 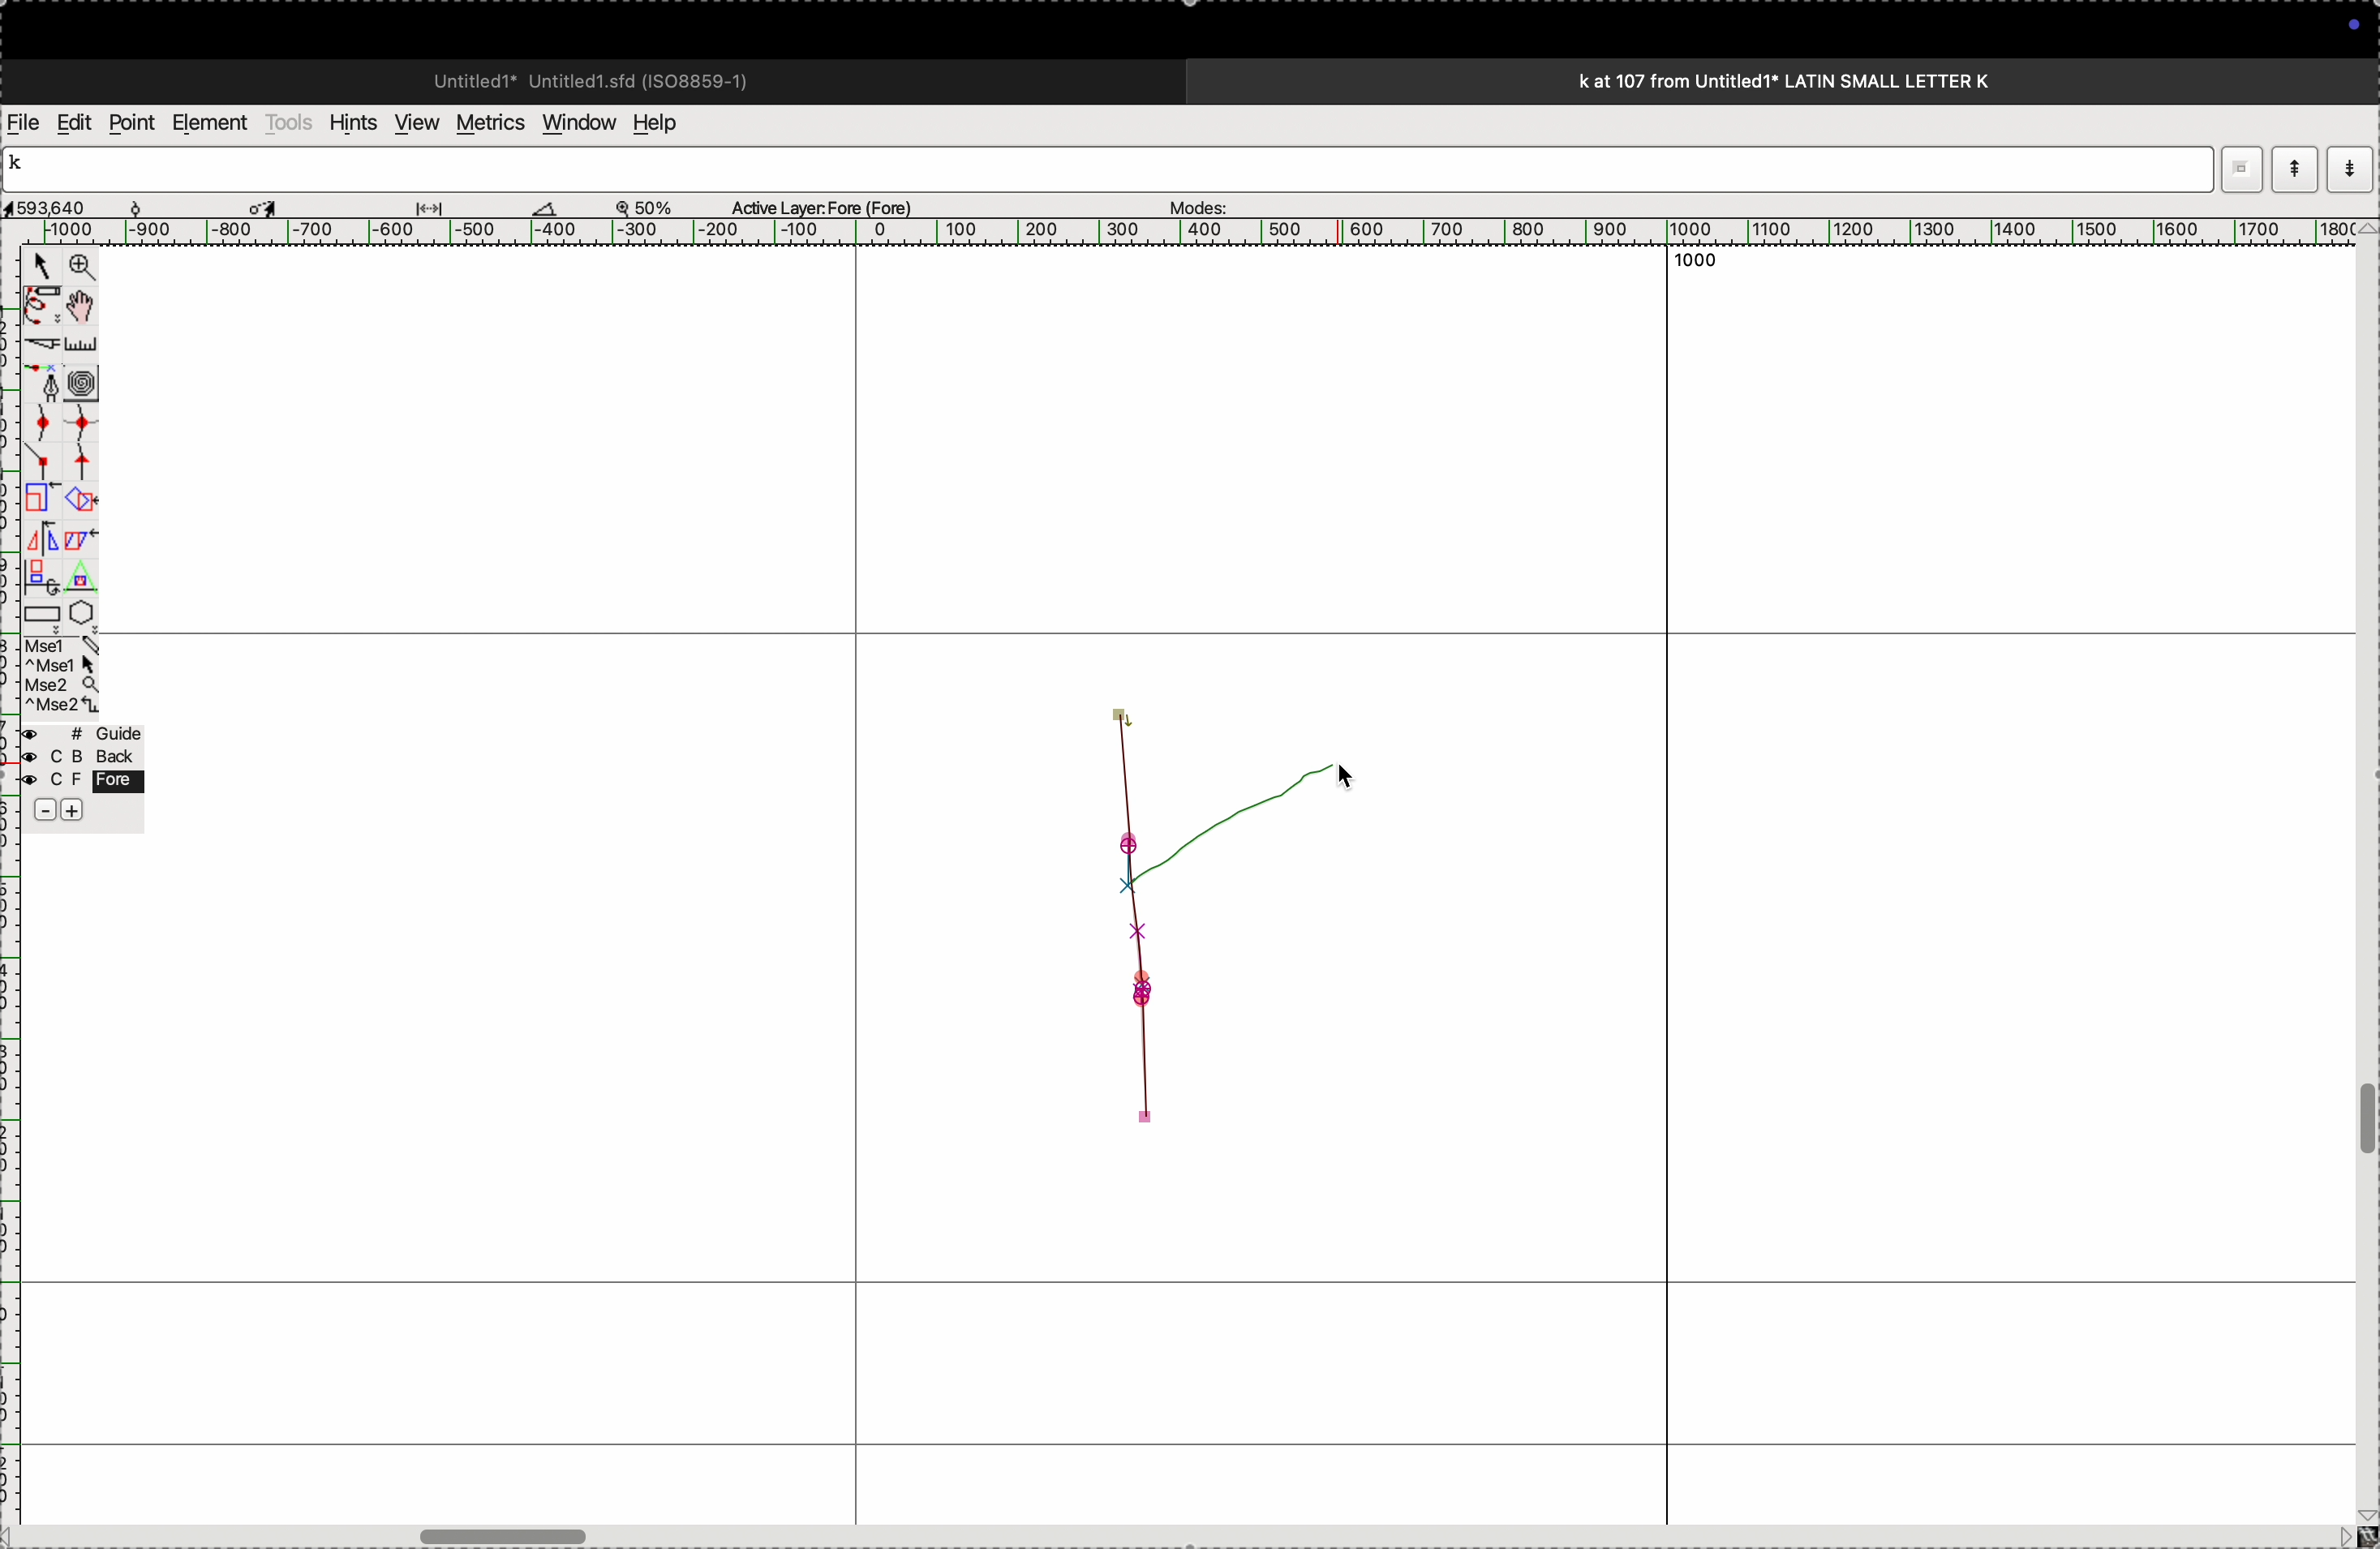 What do you see at coordinates (654, 206) in the screenshot?
I see `zoom` at bounding box center [654, 206].